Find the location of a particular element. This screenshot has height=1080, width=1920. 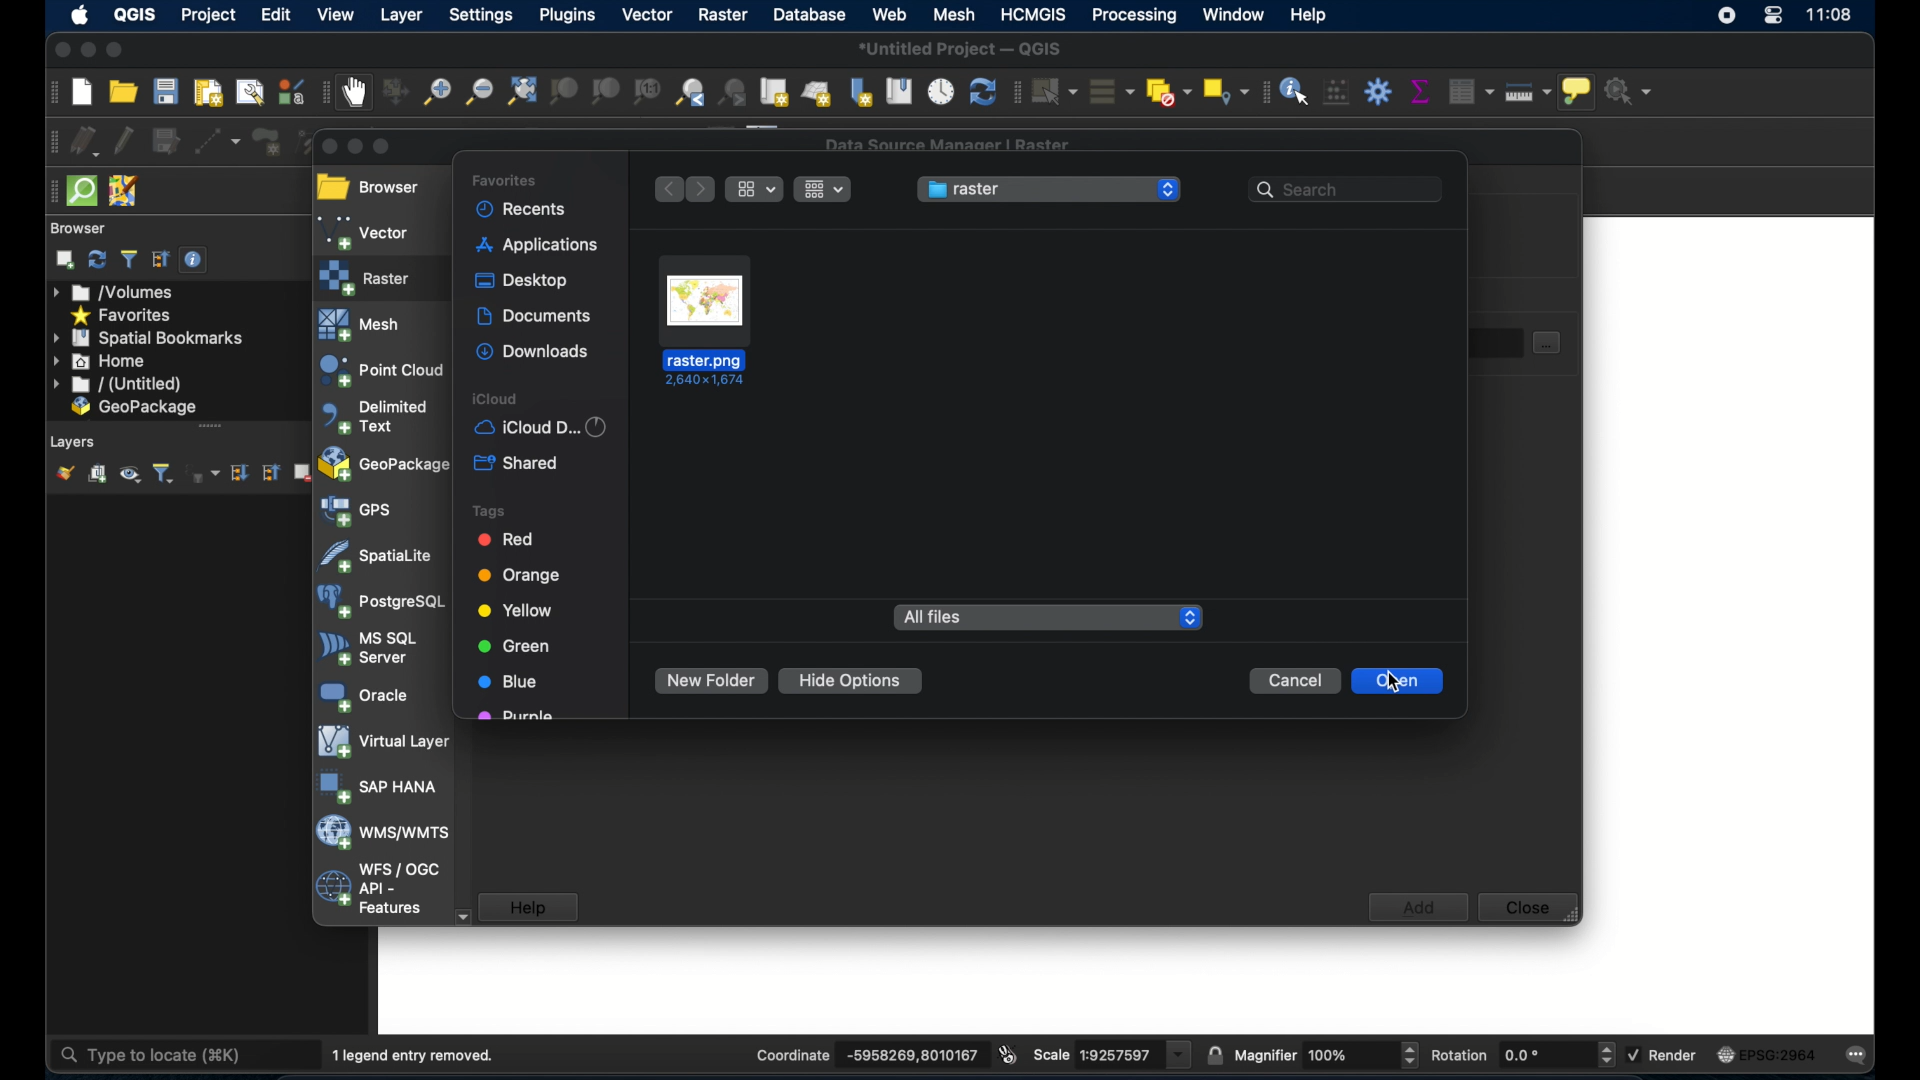

identify features is located at coordinates (1295, 90).